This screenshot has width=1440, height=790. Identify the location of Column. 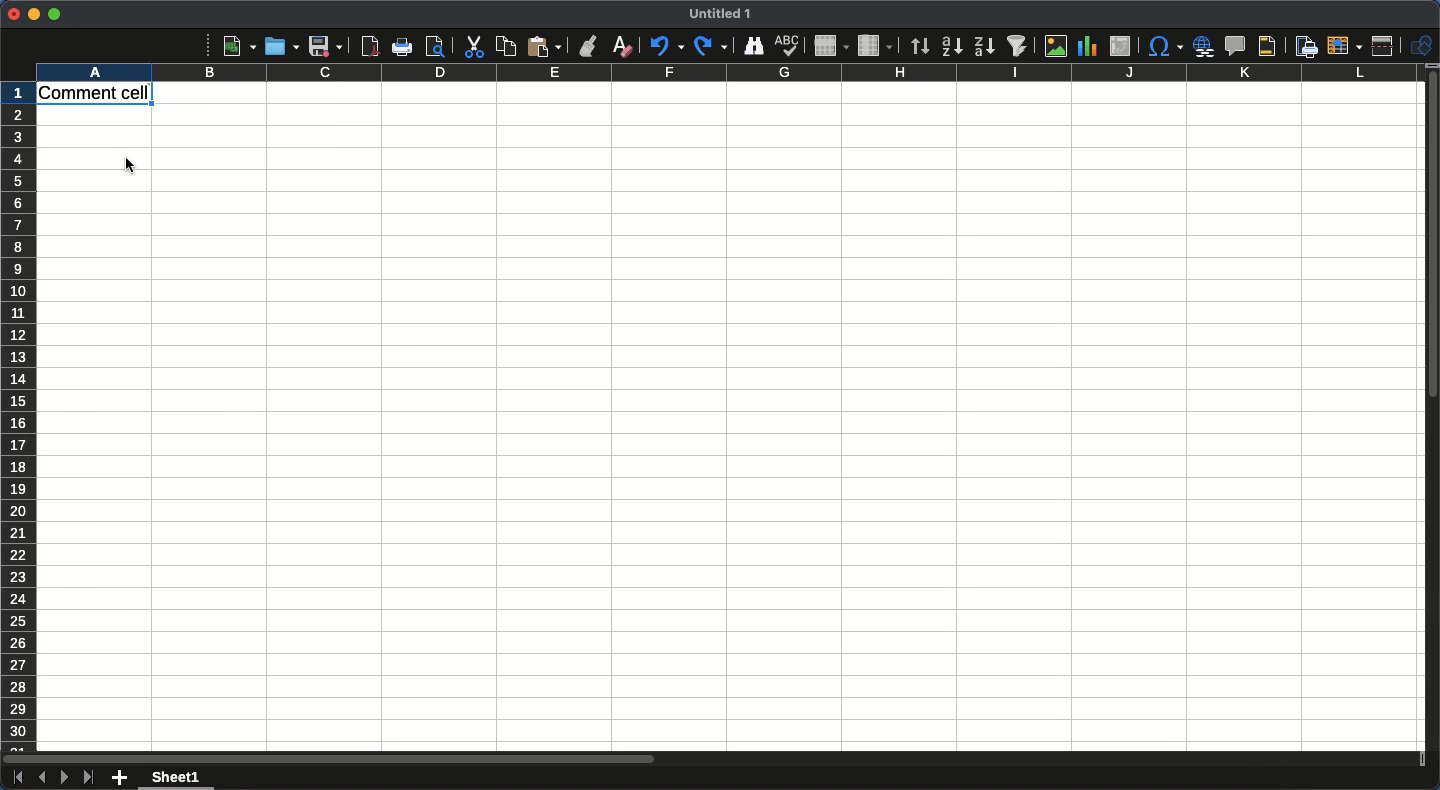
(877, 45).